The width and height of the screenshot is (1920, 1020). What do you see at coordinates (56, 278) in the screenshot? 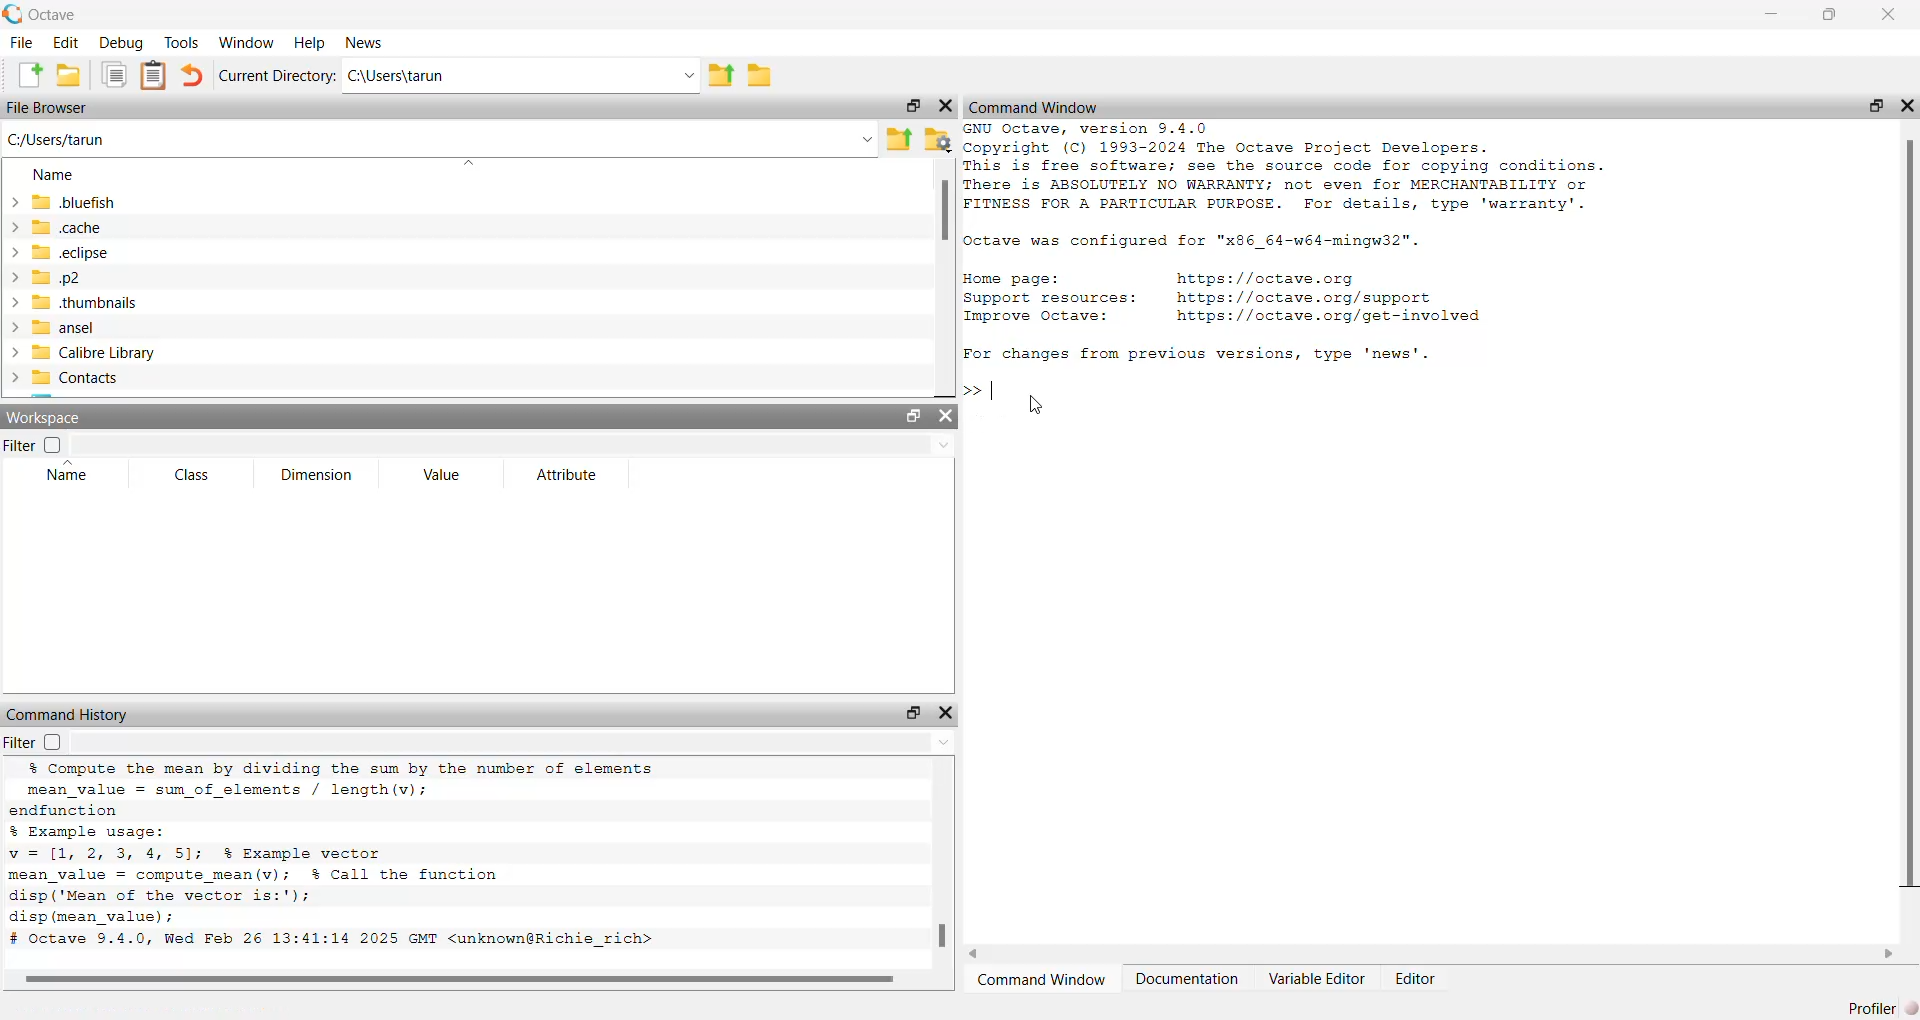
I see `.p2` at bounding box center [56, 278].